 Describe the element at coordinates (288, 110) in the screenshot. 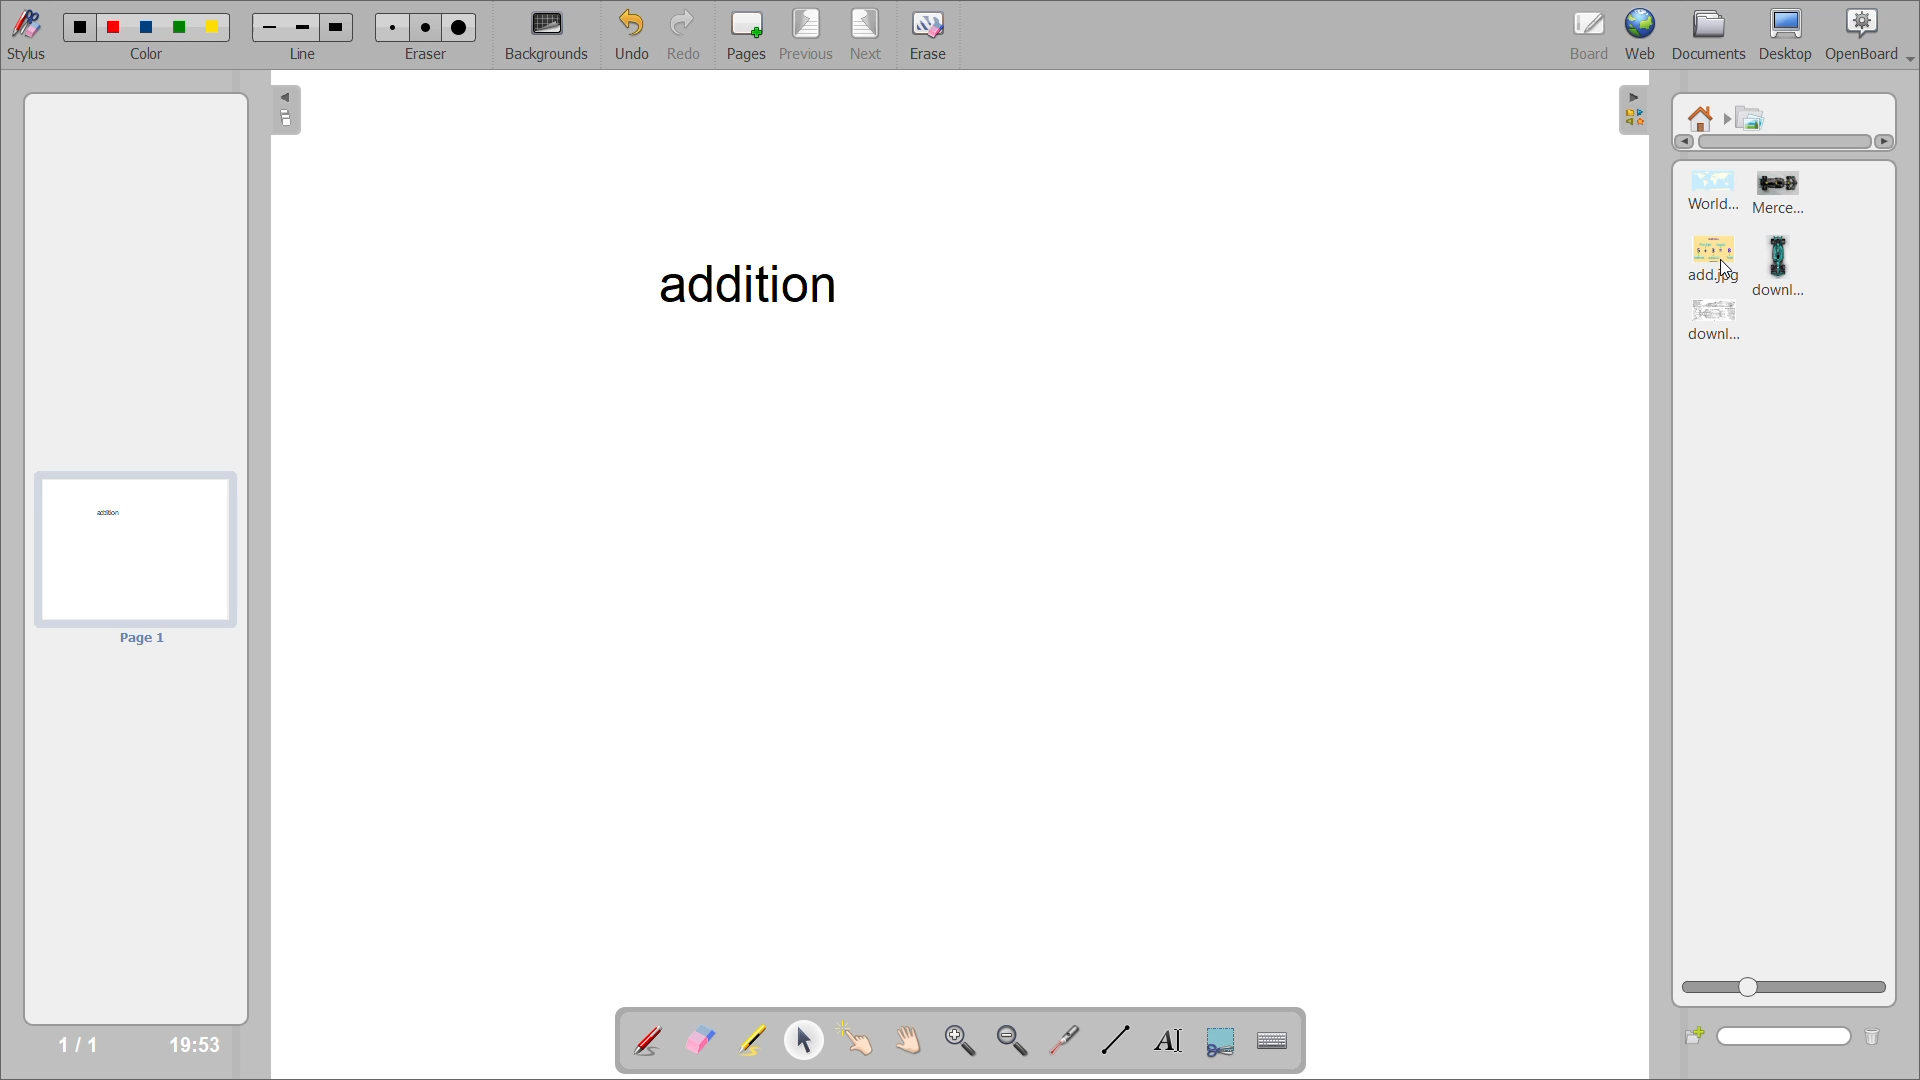

I see `collapse page preview` at that location.